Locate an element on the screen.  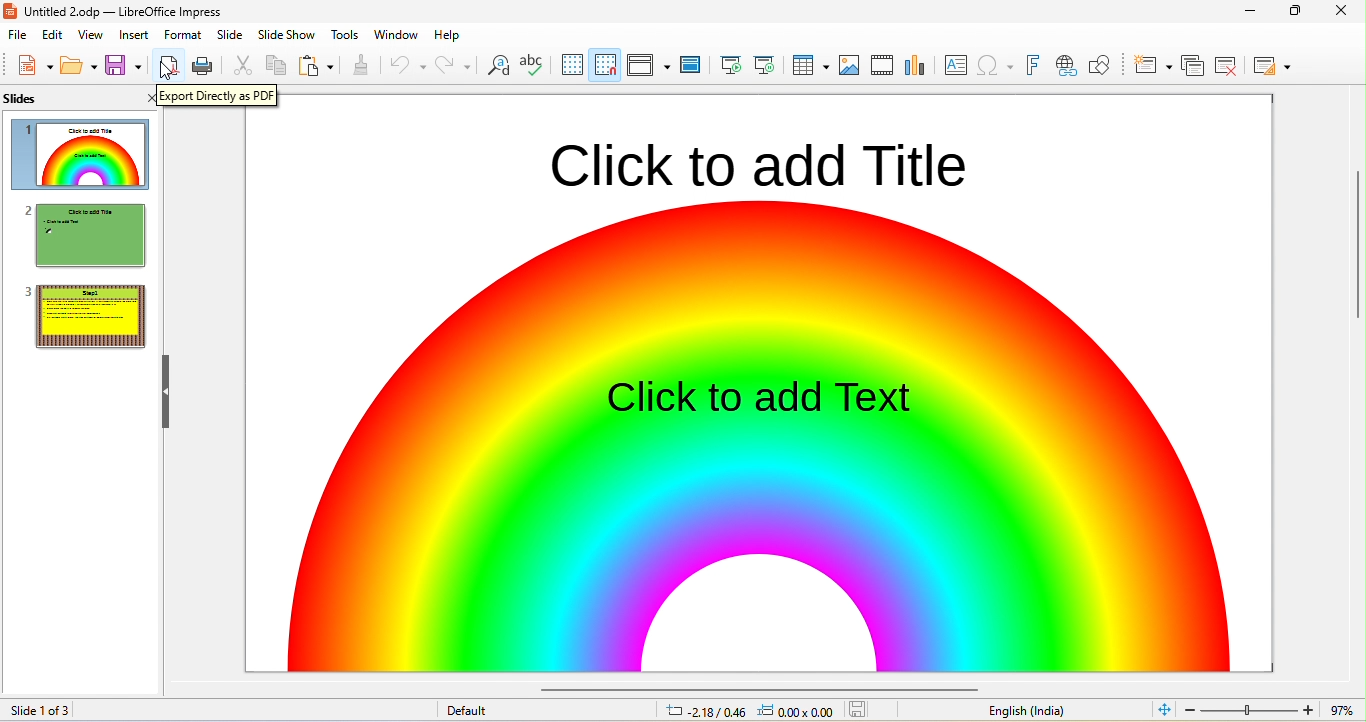
close is located at coordinates (1346, 11).